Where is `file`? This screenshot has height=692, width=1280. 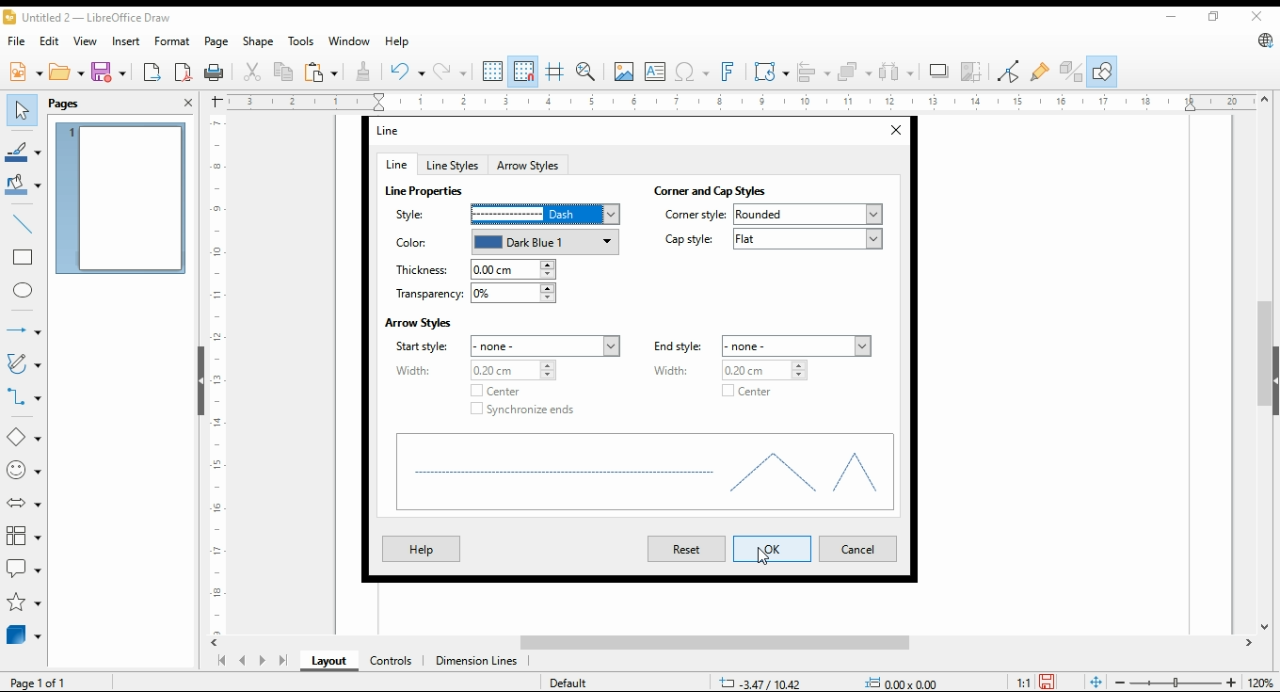
file is located at coordinates (18, 40).